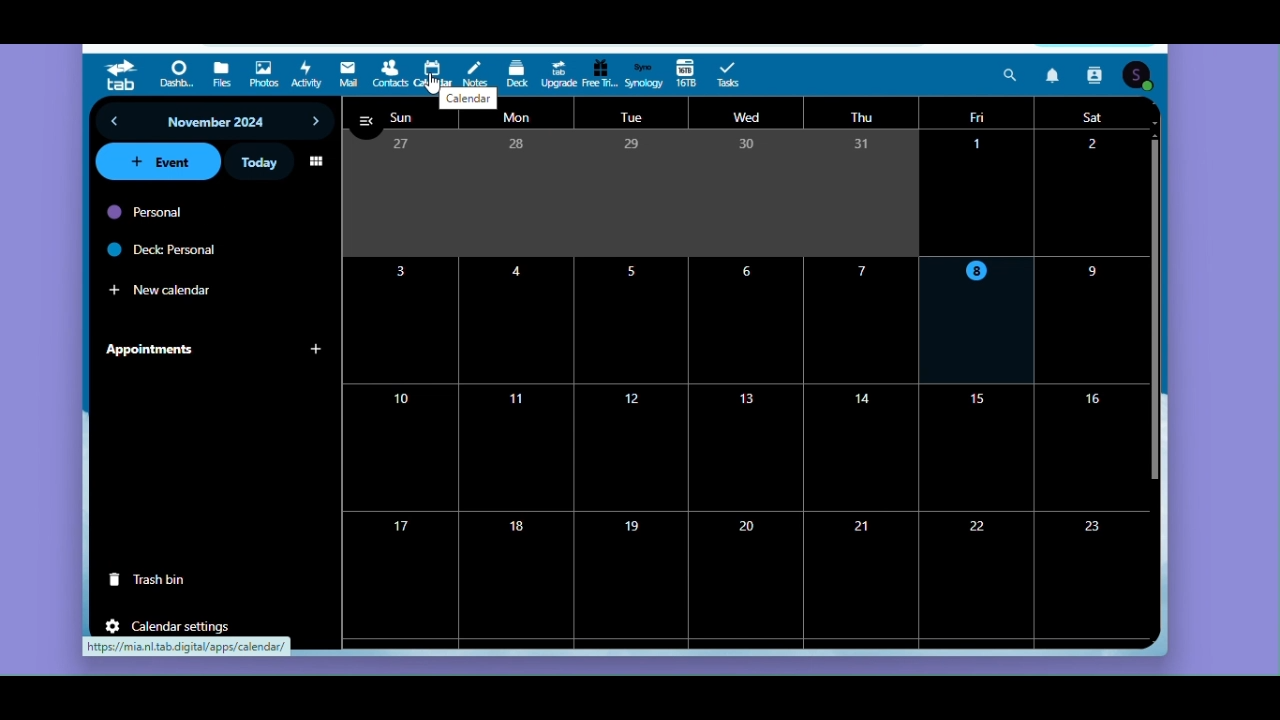 The width and height of the screenshot is (1280, 720). What do you see at coordinates (432, 83) in the screenshot?
I see `Cursor` at bounding box center [432, 83].